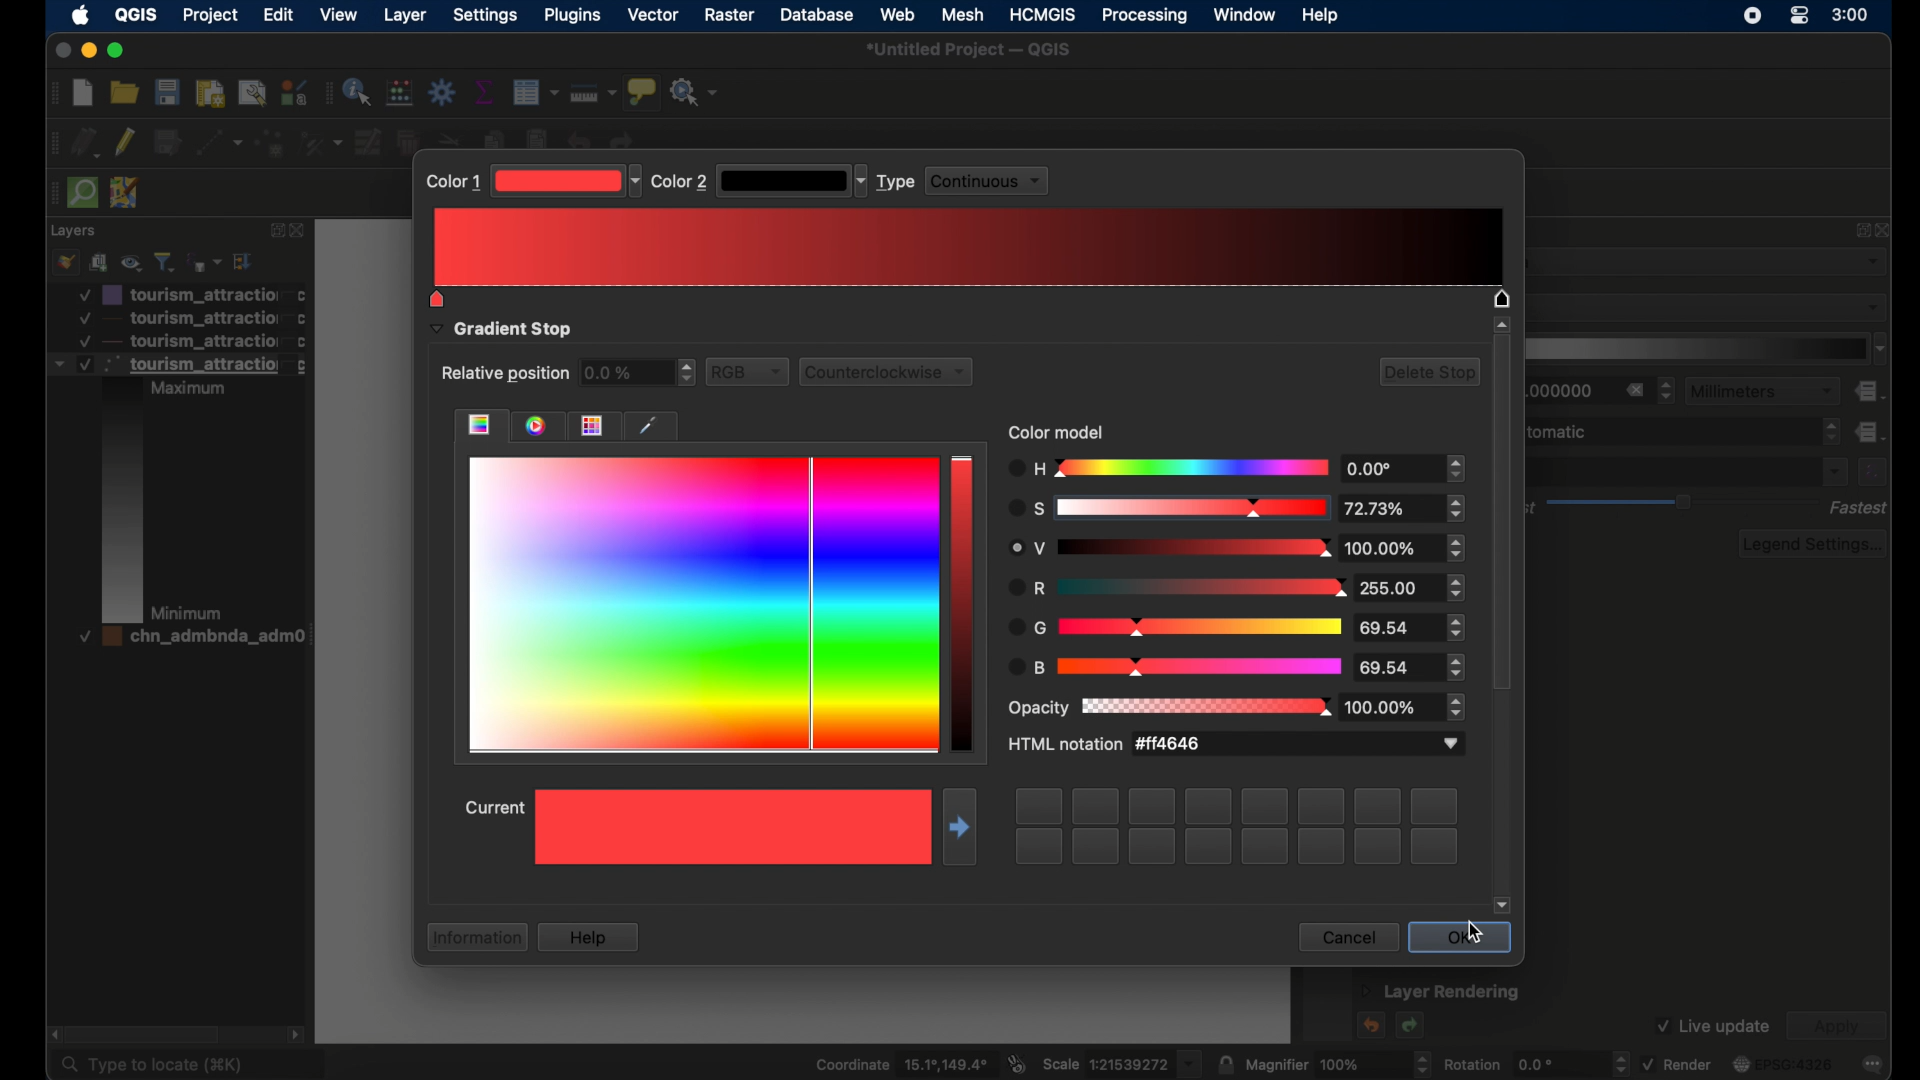 The image size is (1920, 1080). I want to click on view, so click(341, 16).